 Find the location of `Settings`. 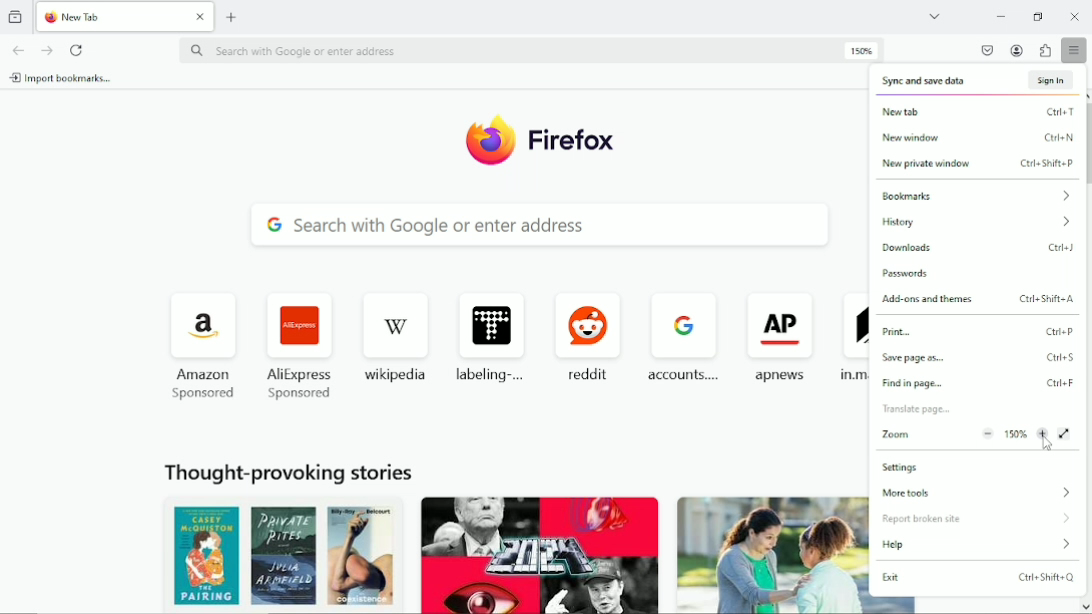

Settings is located at coordinates (904, 468).